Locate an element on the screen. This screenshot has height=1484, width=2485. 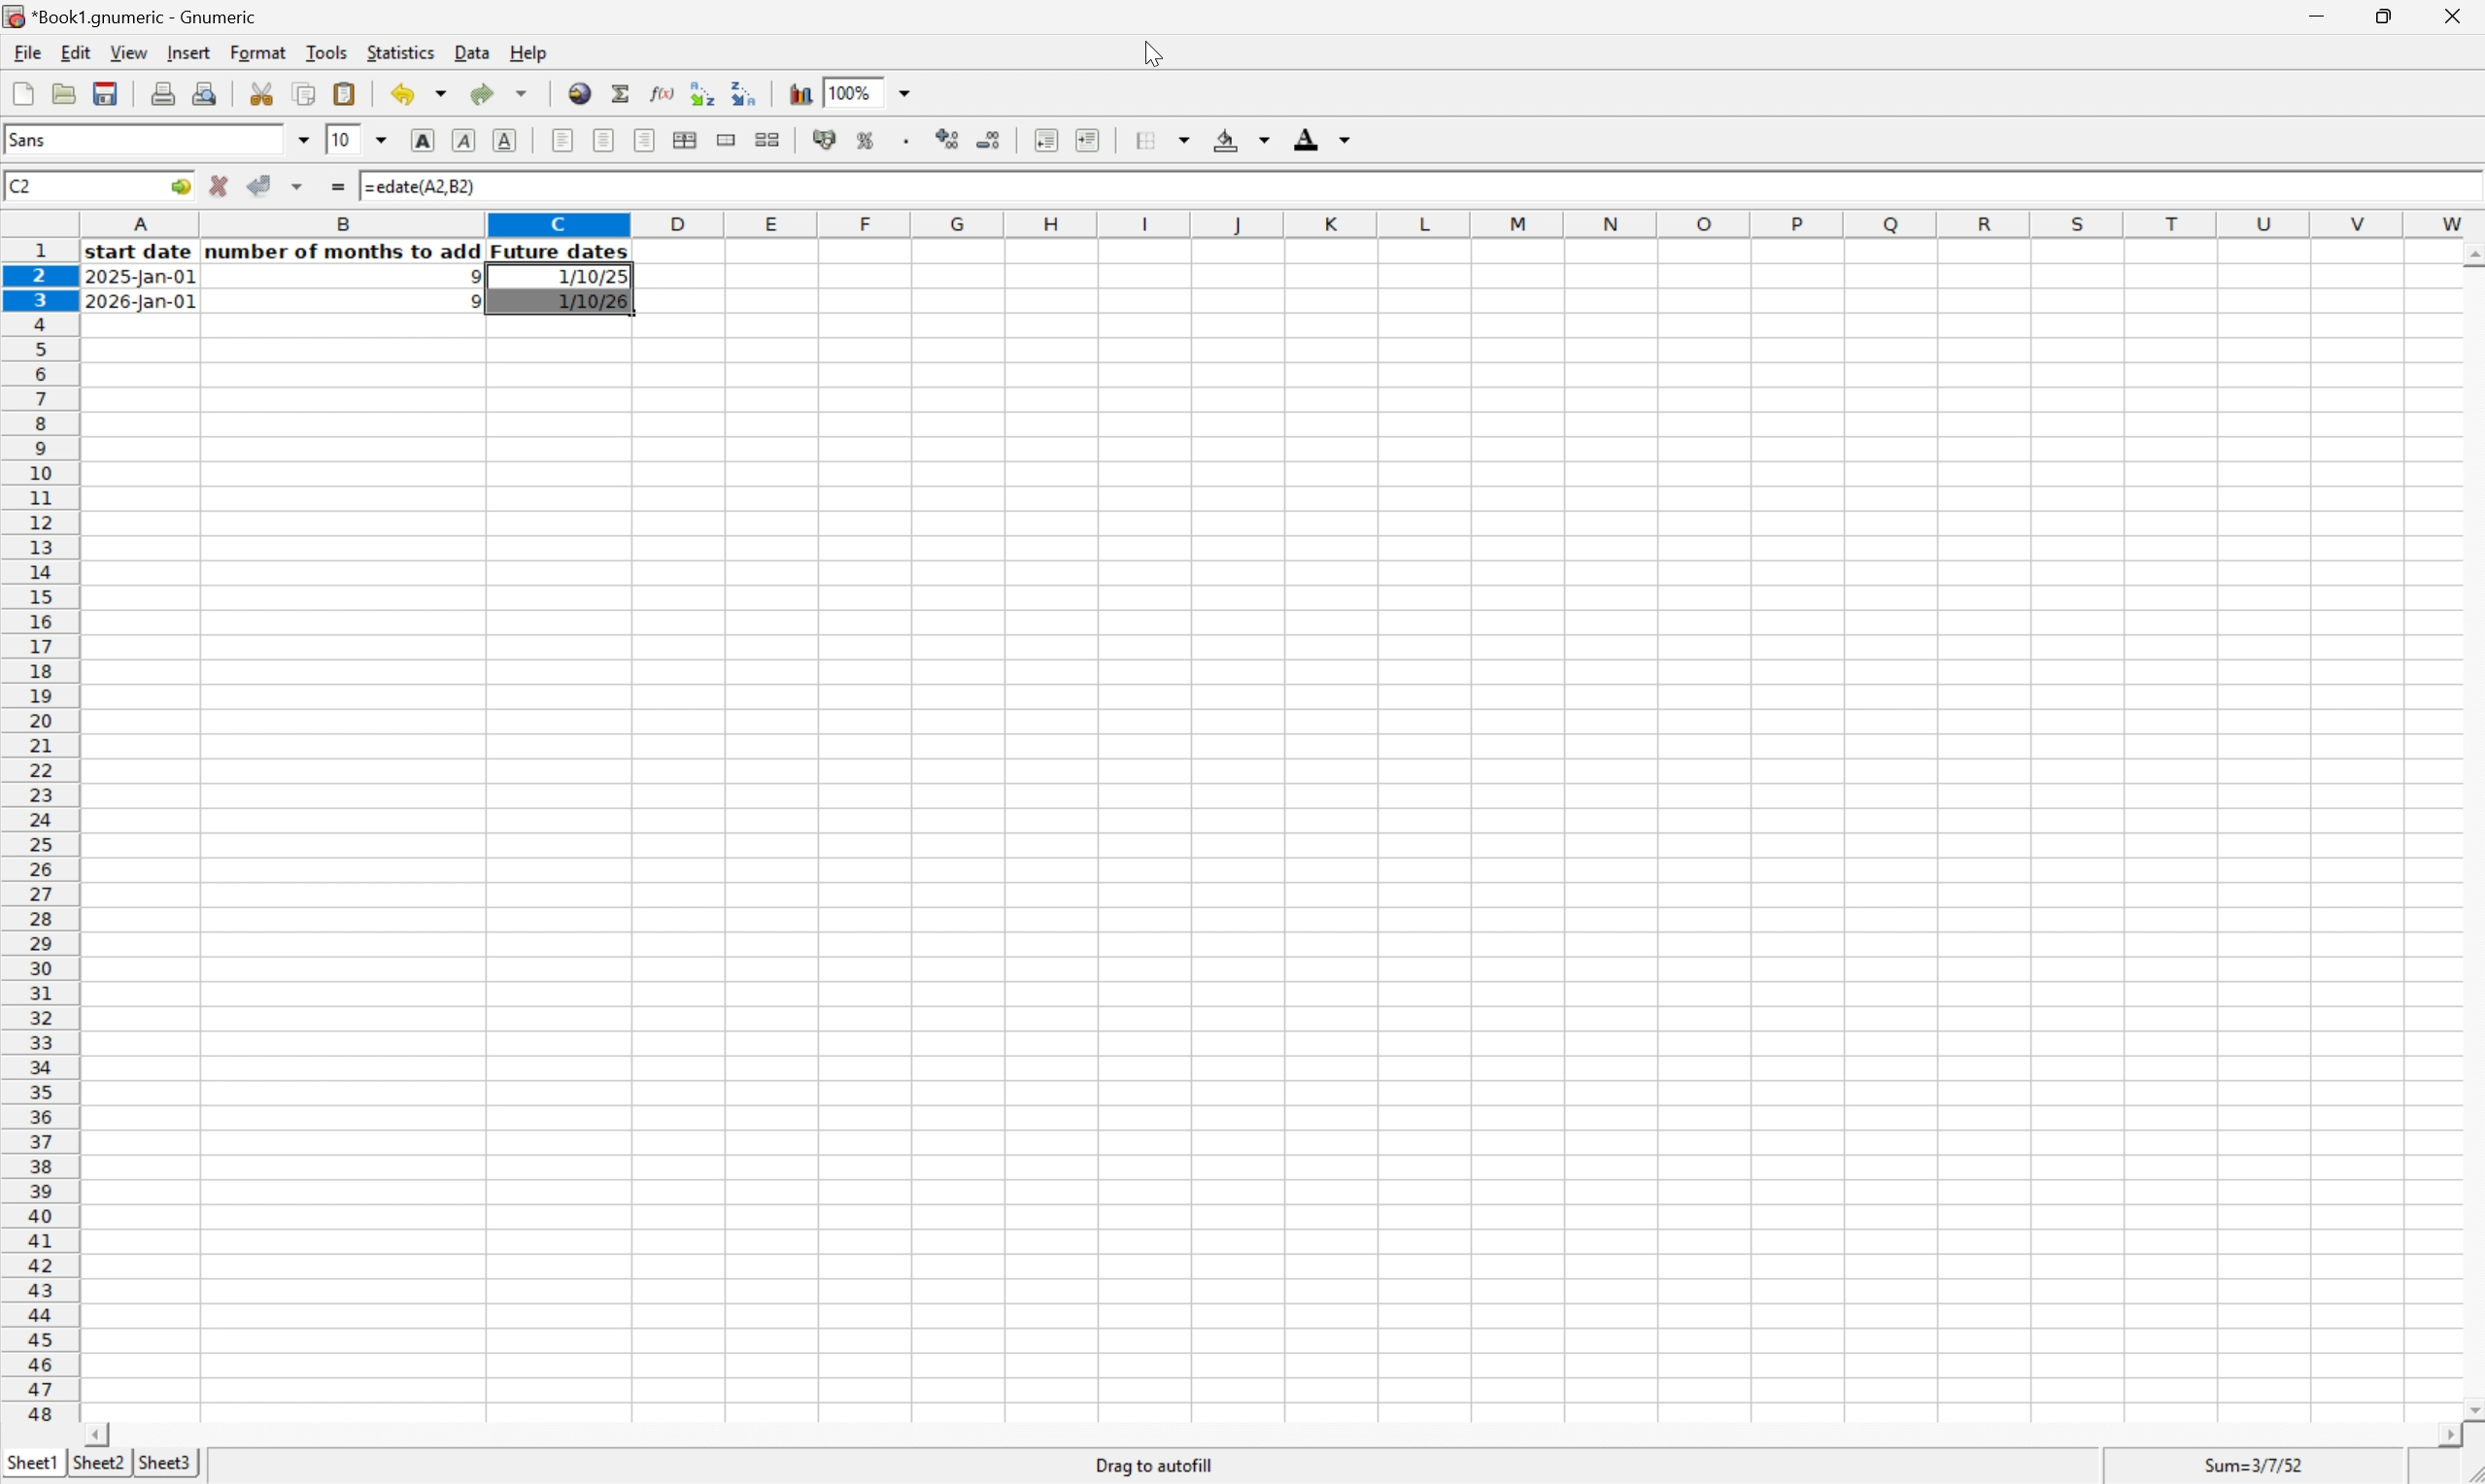
1/10/26 is located at coordinates (590, 303).